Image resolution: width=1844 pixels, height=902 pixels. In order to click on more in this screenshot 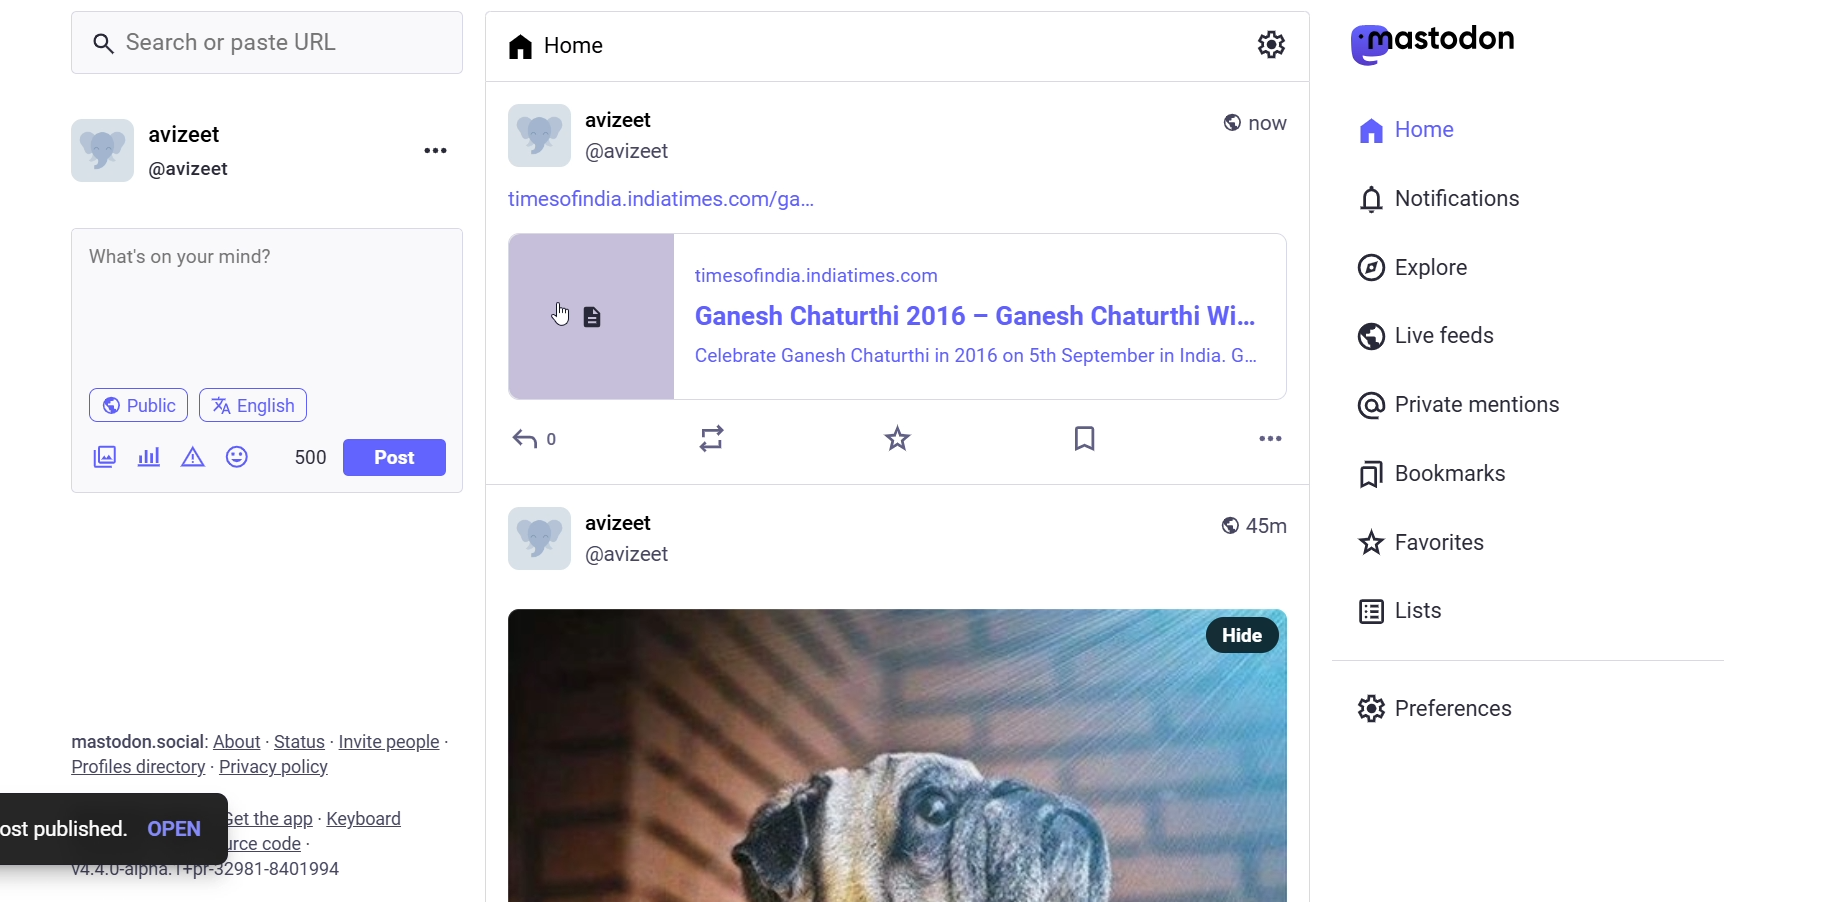, I will do `click(1273, 445)`.